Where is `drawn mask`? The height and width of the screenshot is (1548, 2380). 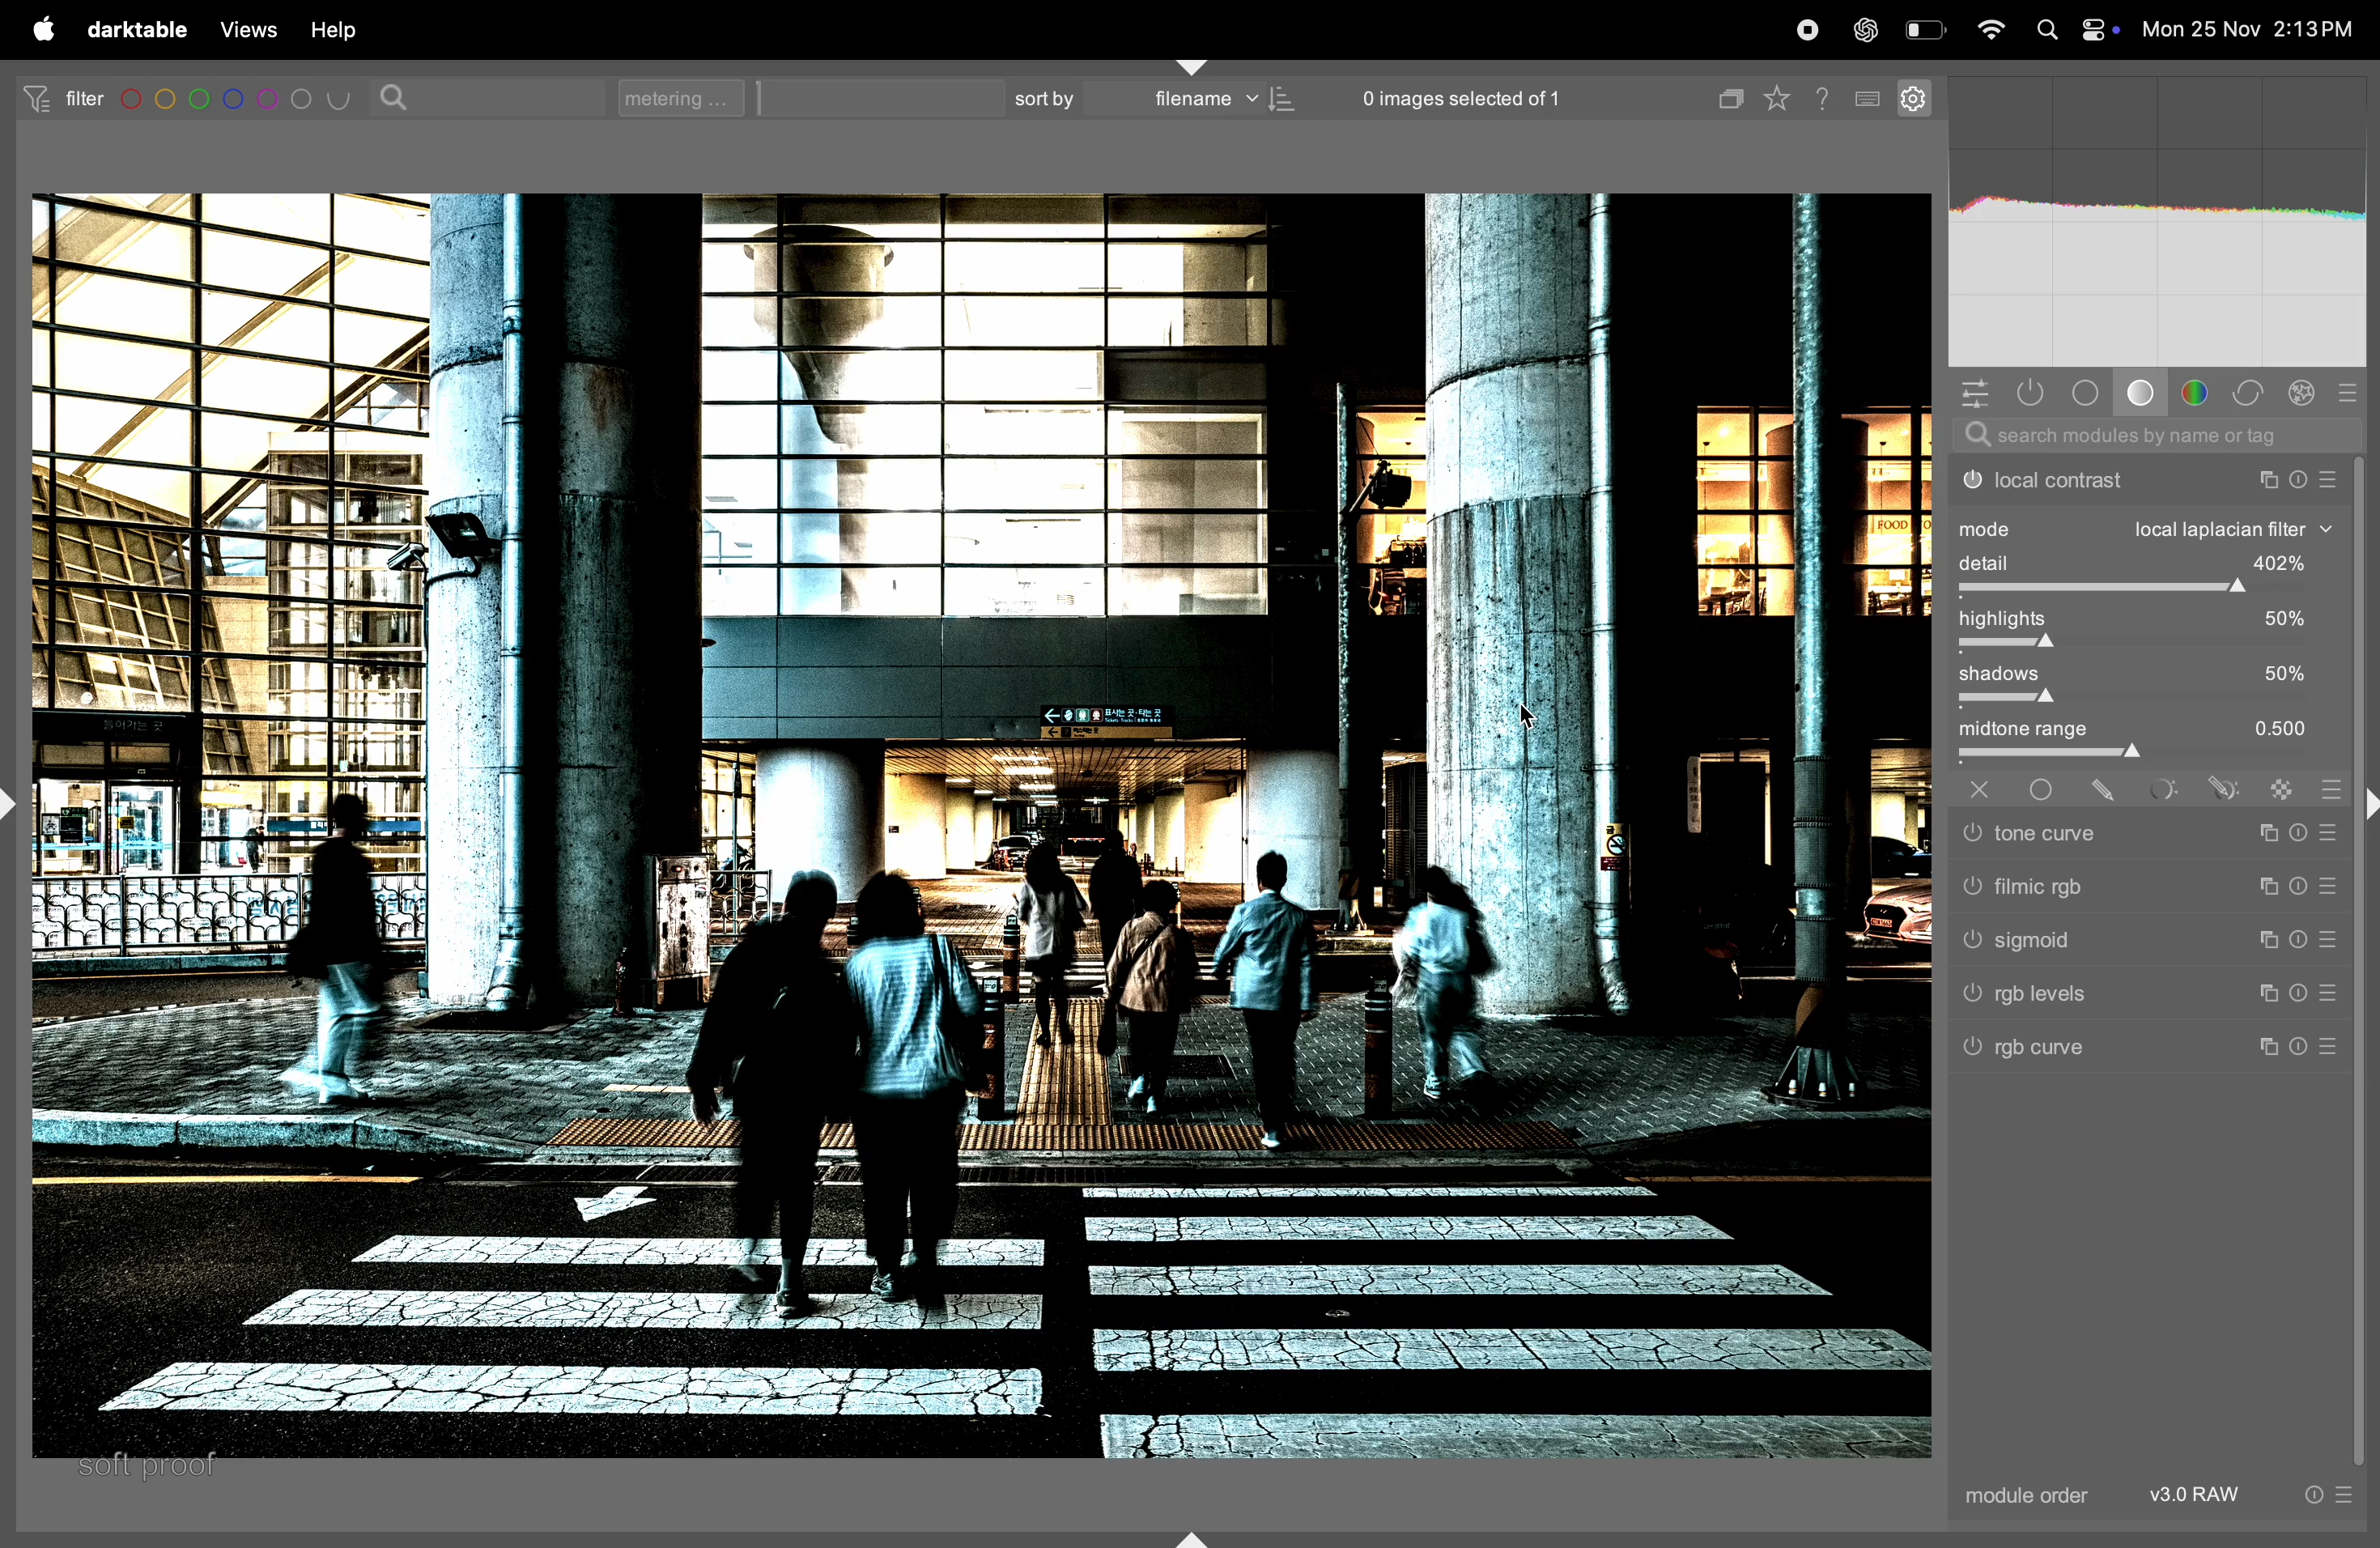
drawn mask is located at coordinates (2110, 791).